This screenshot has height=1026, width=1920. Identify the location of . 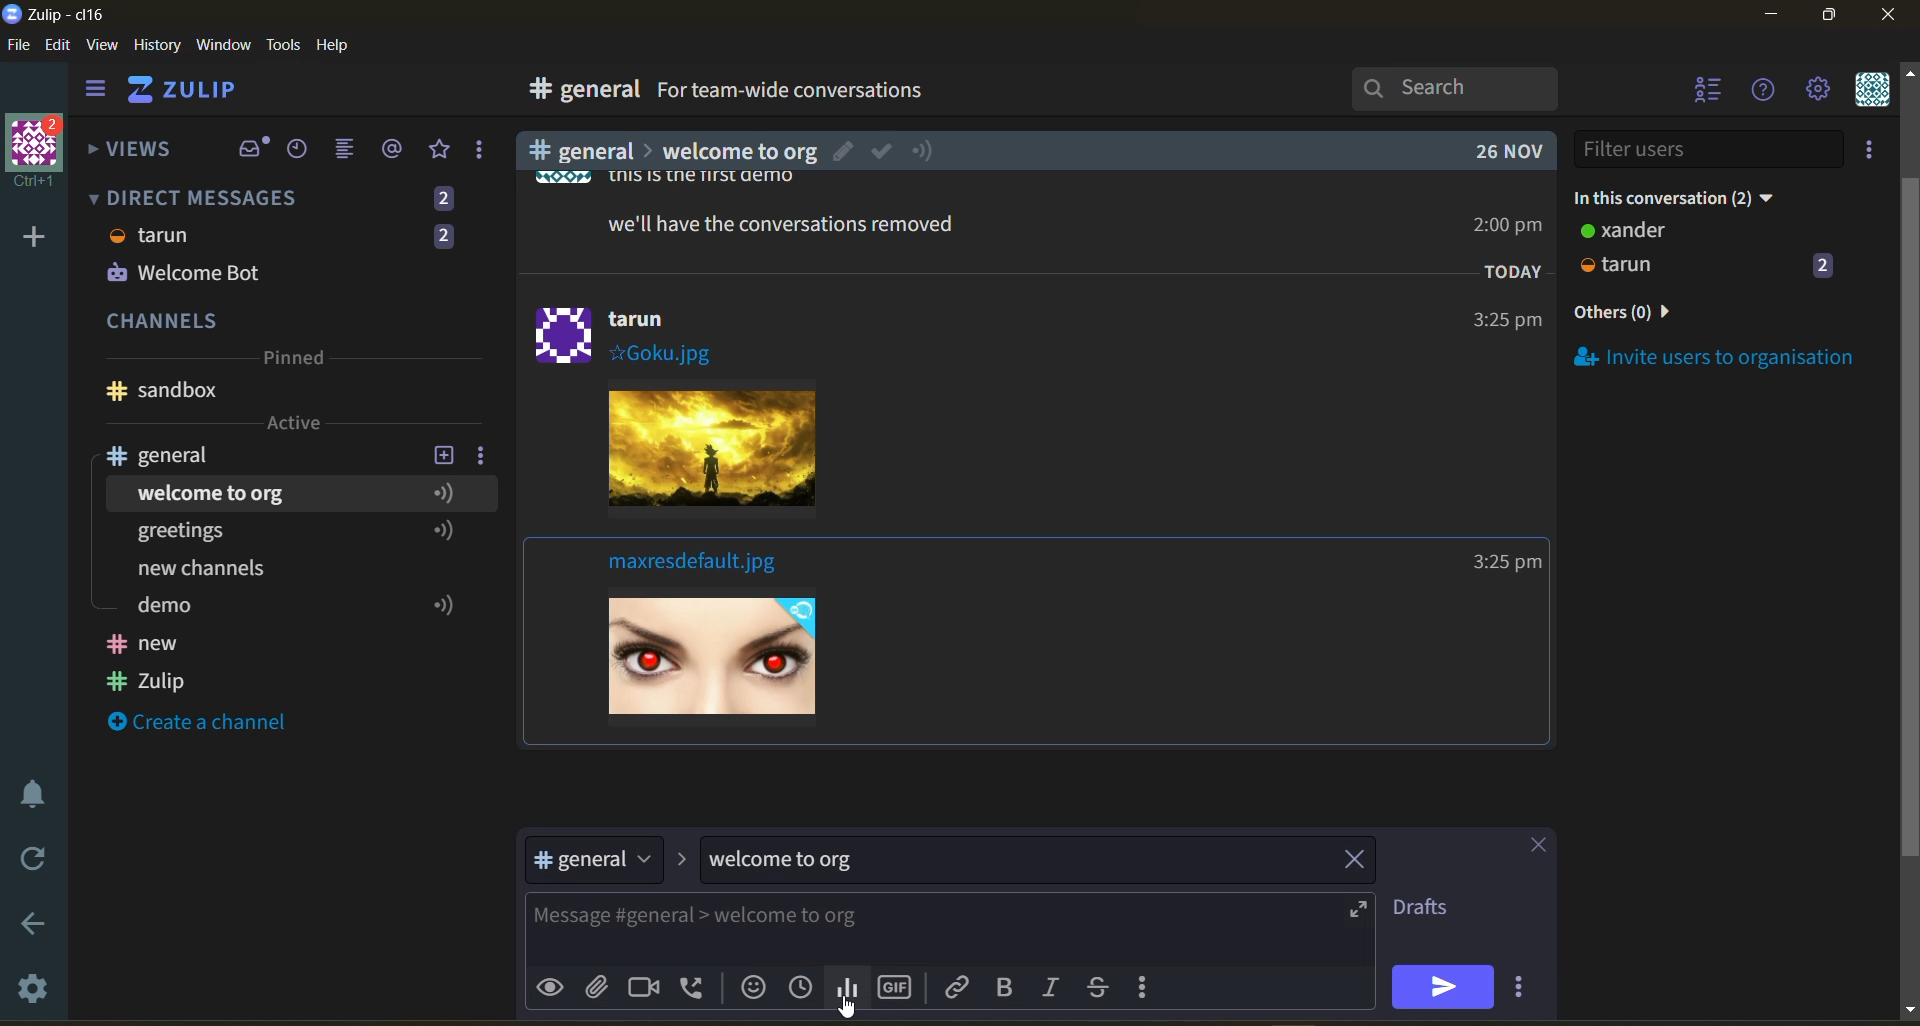
(1504, 564).